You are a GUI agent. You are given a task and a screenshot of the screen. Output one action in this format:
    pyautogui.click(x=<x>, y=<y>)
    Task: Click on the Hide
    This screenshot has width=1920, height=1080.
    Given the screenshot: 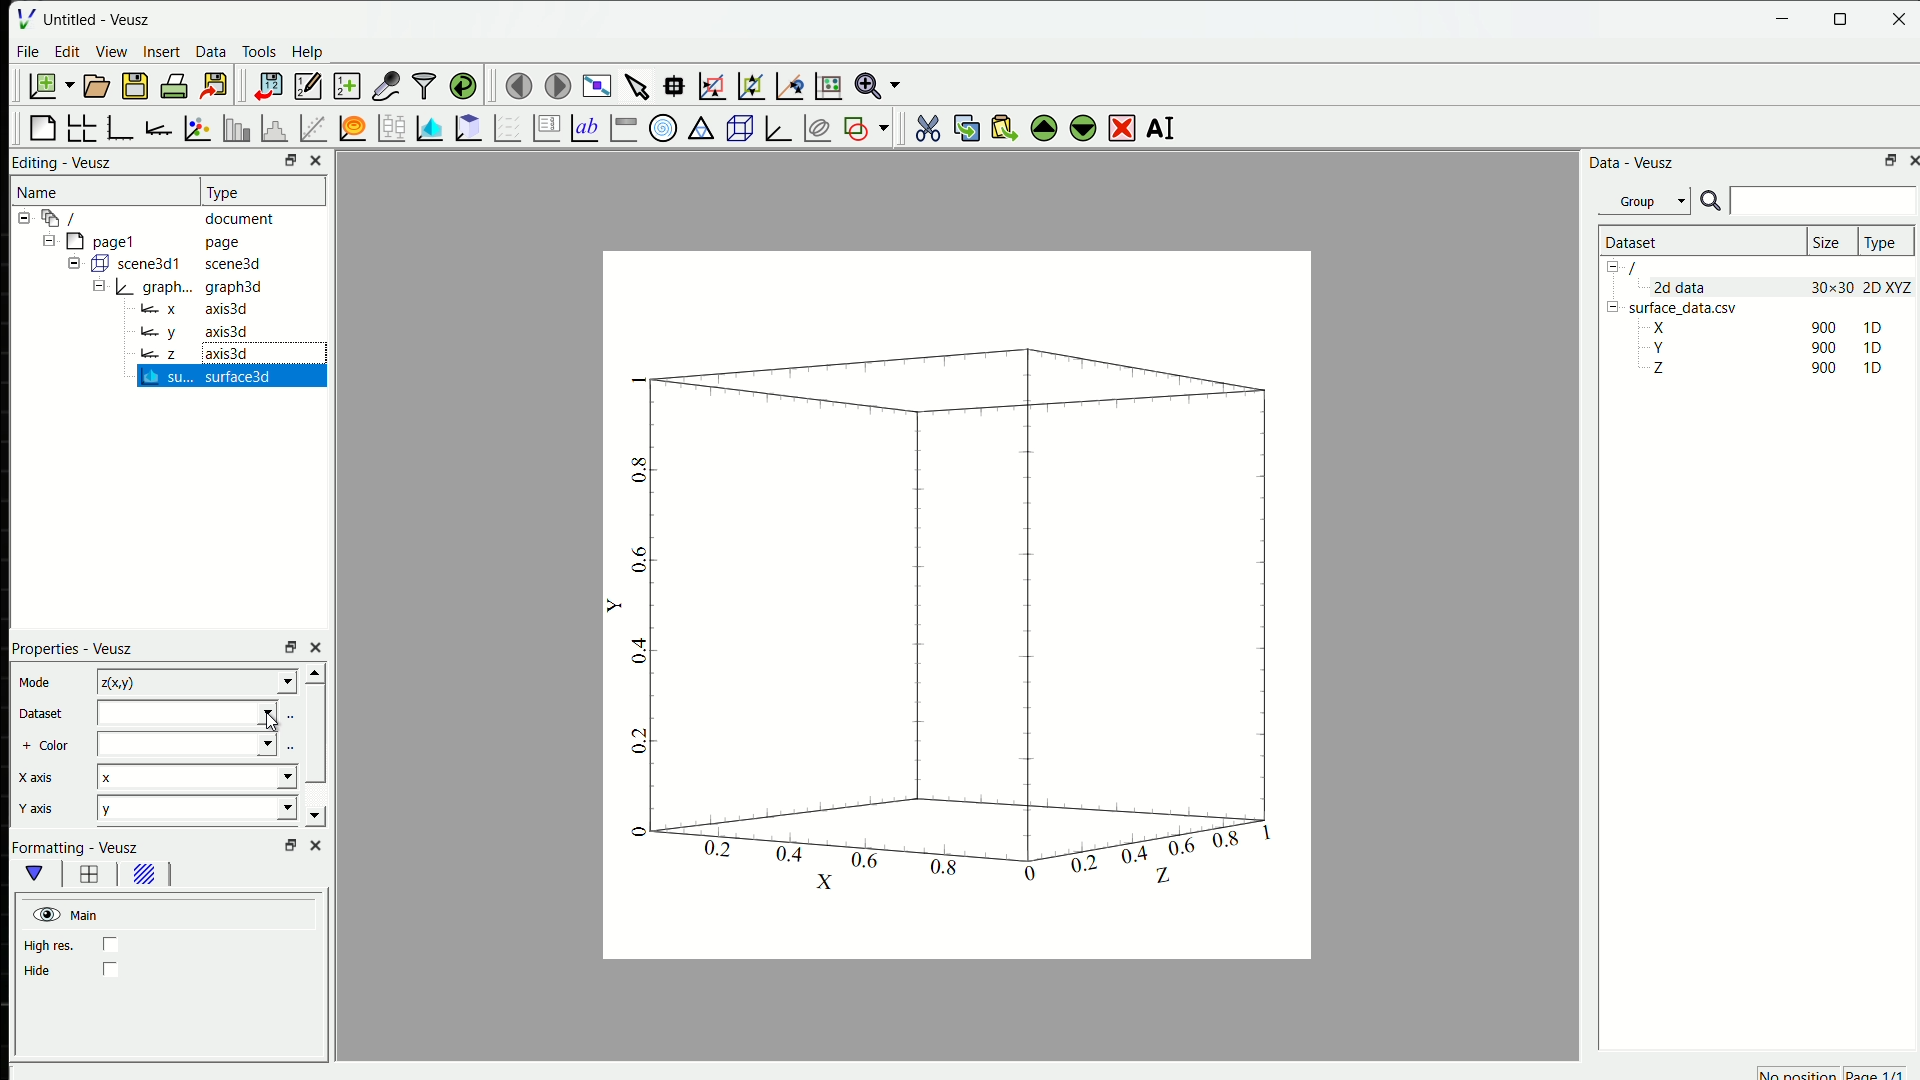 What is the action you would take?
    pyautogui.click(x=39, y=970)
    